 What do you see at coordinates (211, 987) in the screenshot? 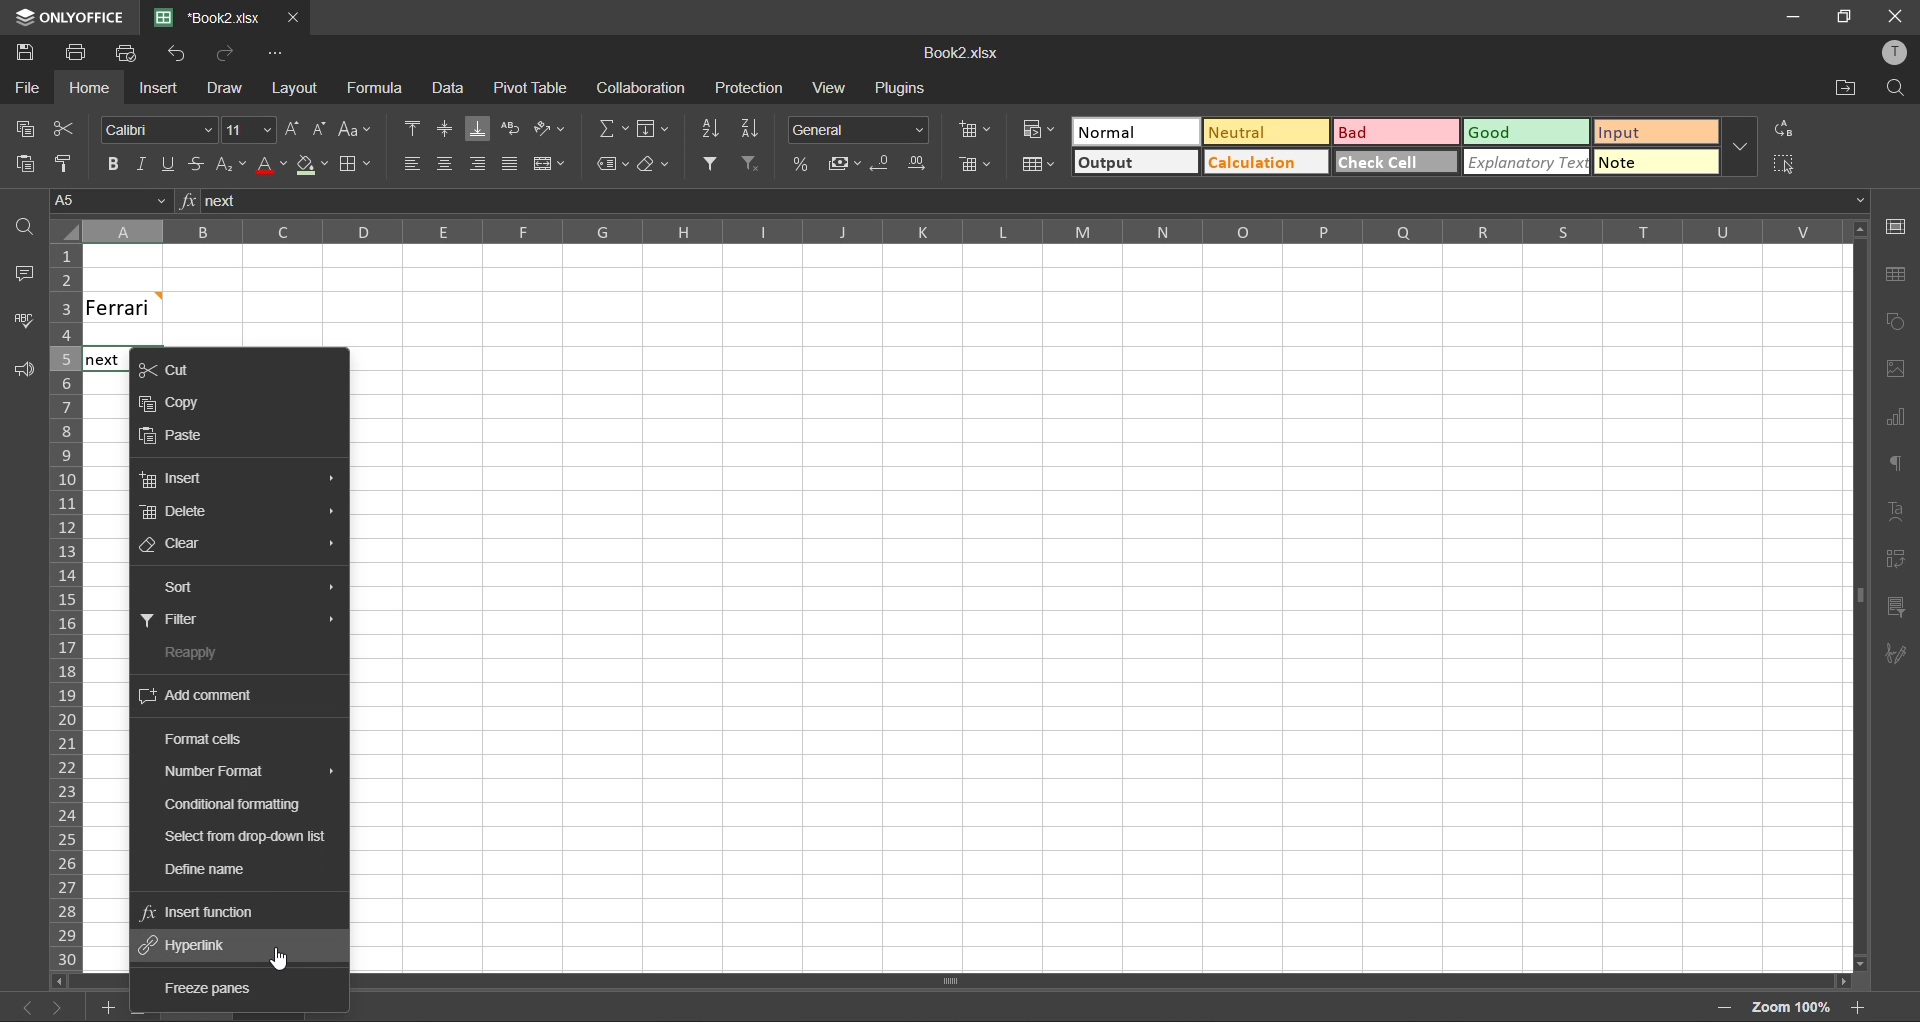
I see `freeze panes` at bounding box center [211, 987].